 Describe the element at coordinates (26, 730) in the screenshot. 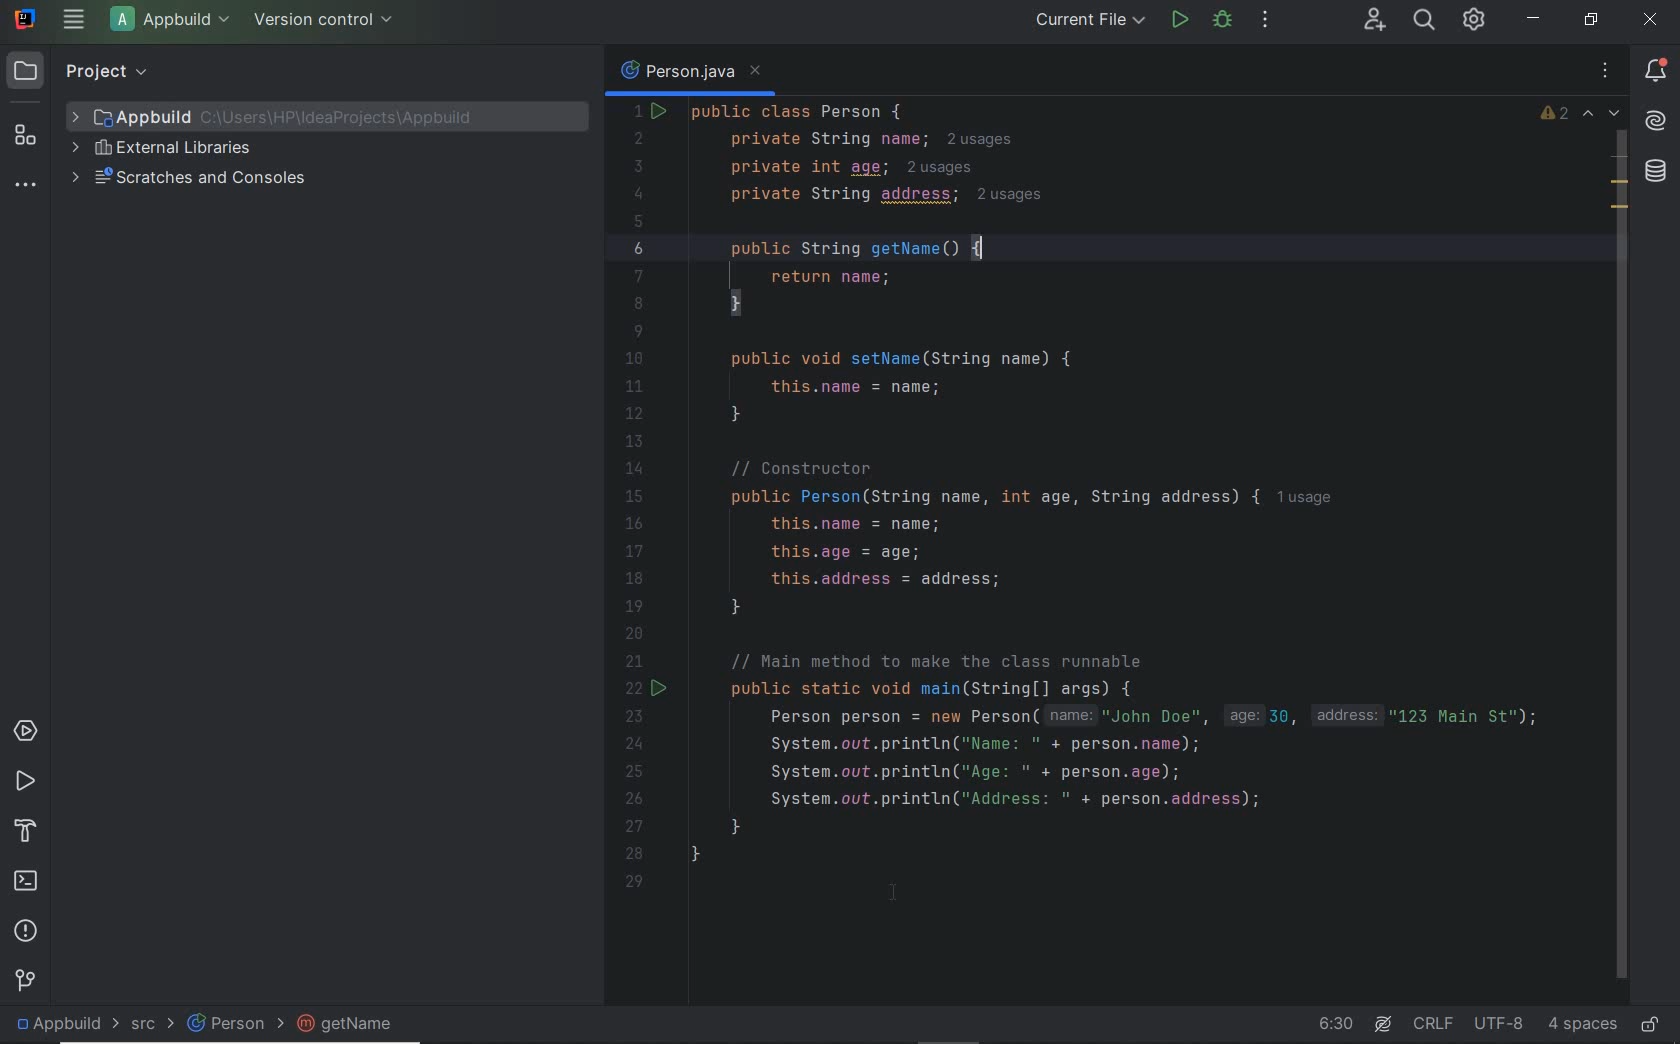

I see `services` at that location.